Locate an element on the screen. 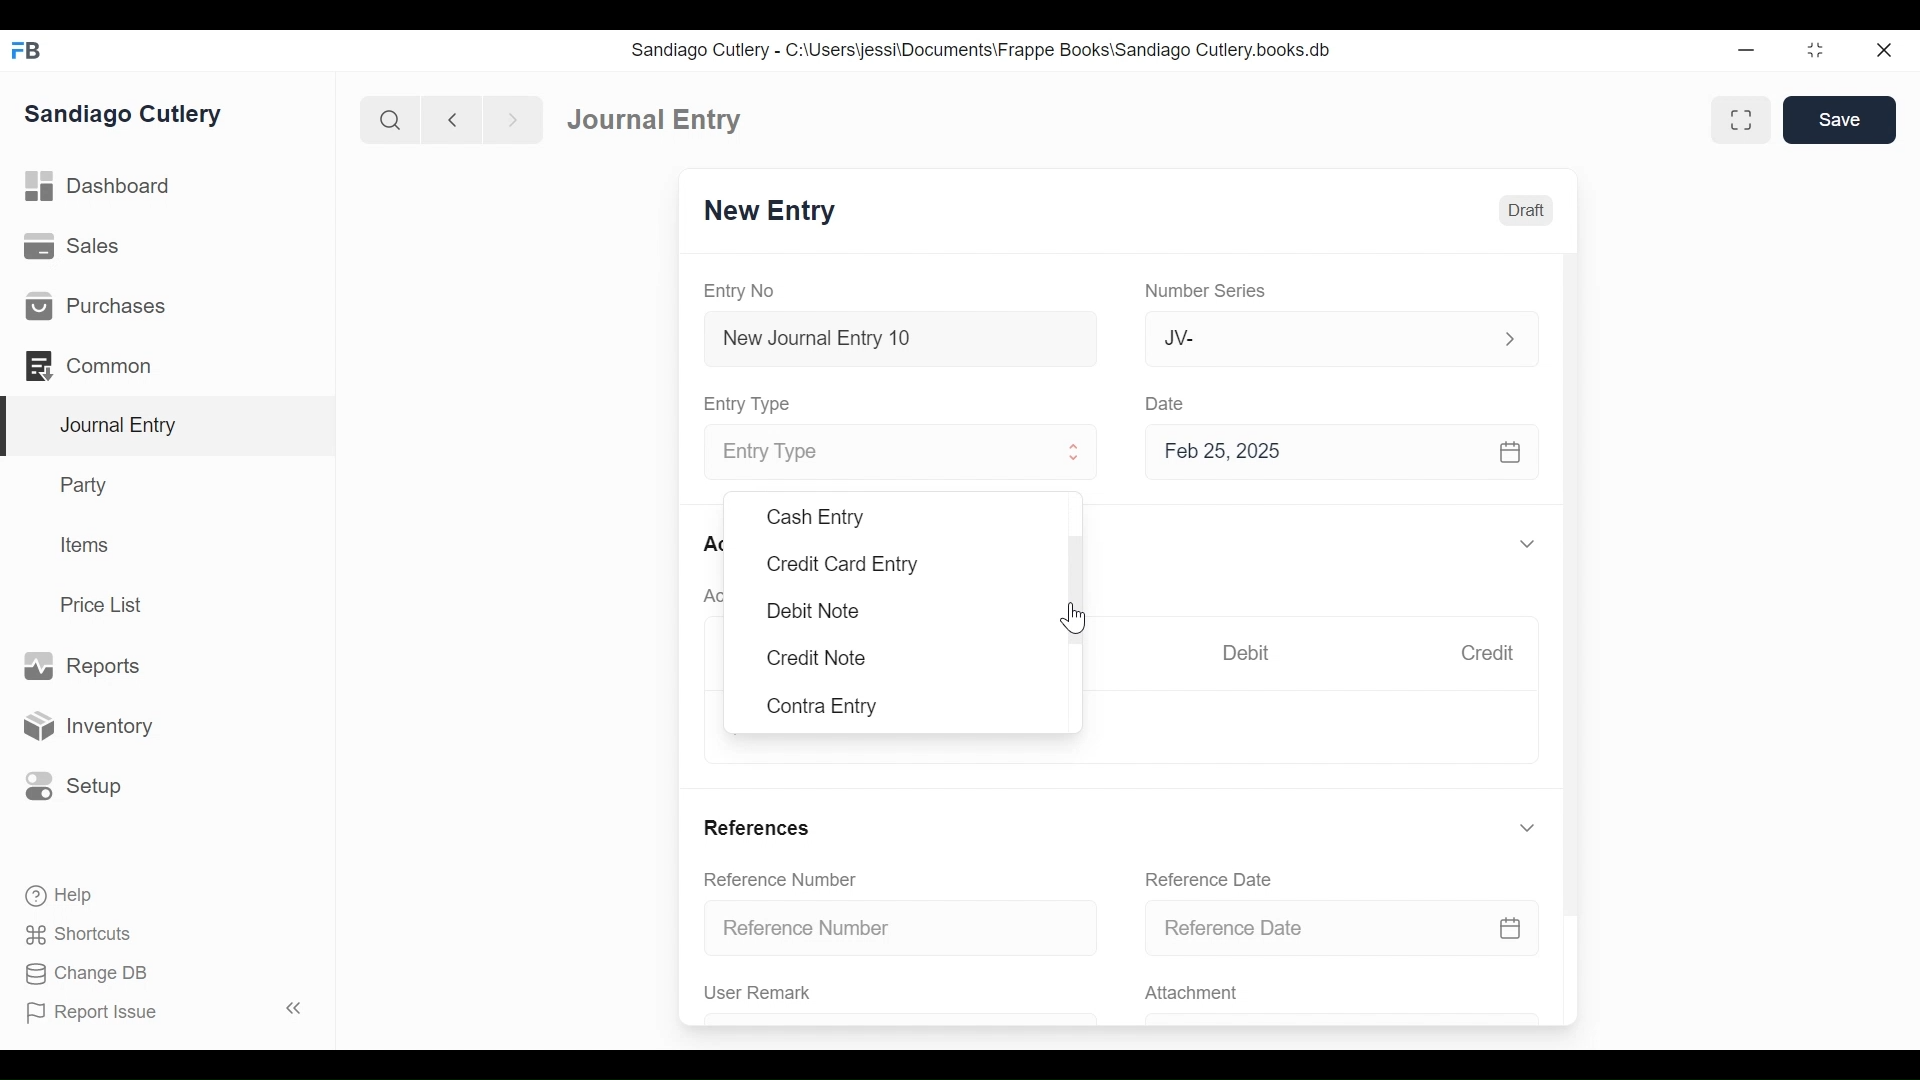  Debit is located at coordinates (1251, 653).